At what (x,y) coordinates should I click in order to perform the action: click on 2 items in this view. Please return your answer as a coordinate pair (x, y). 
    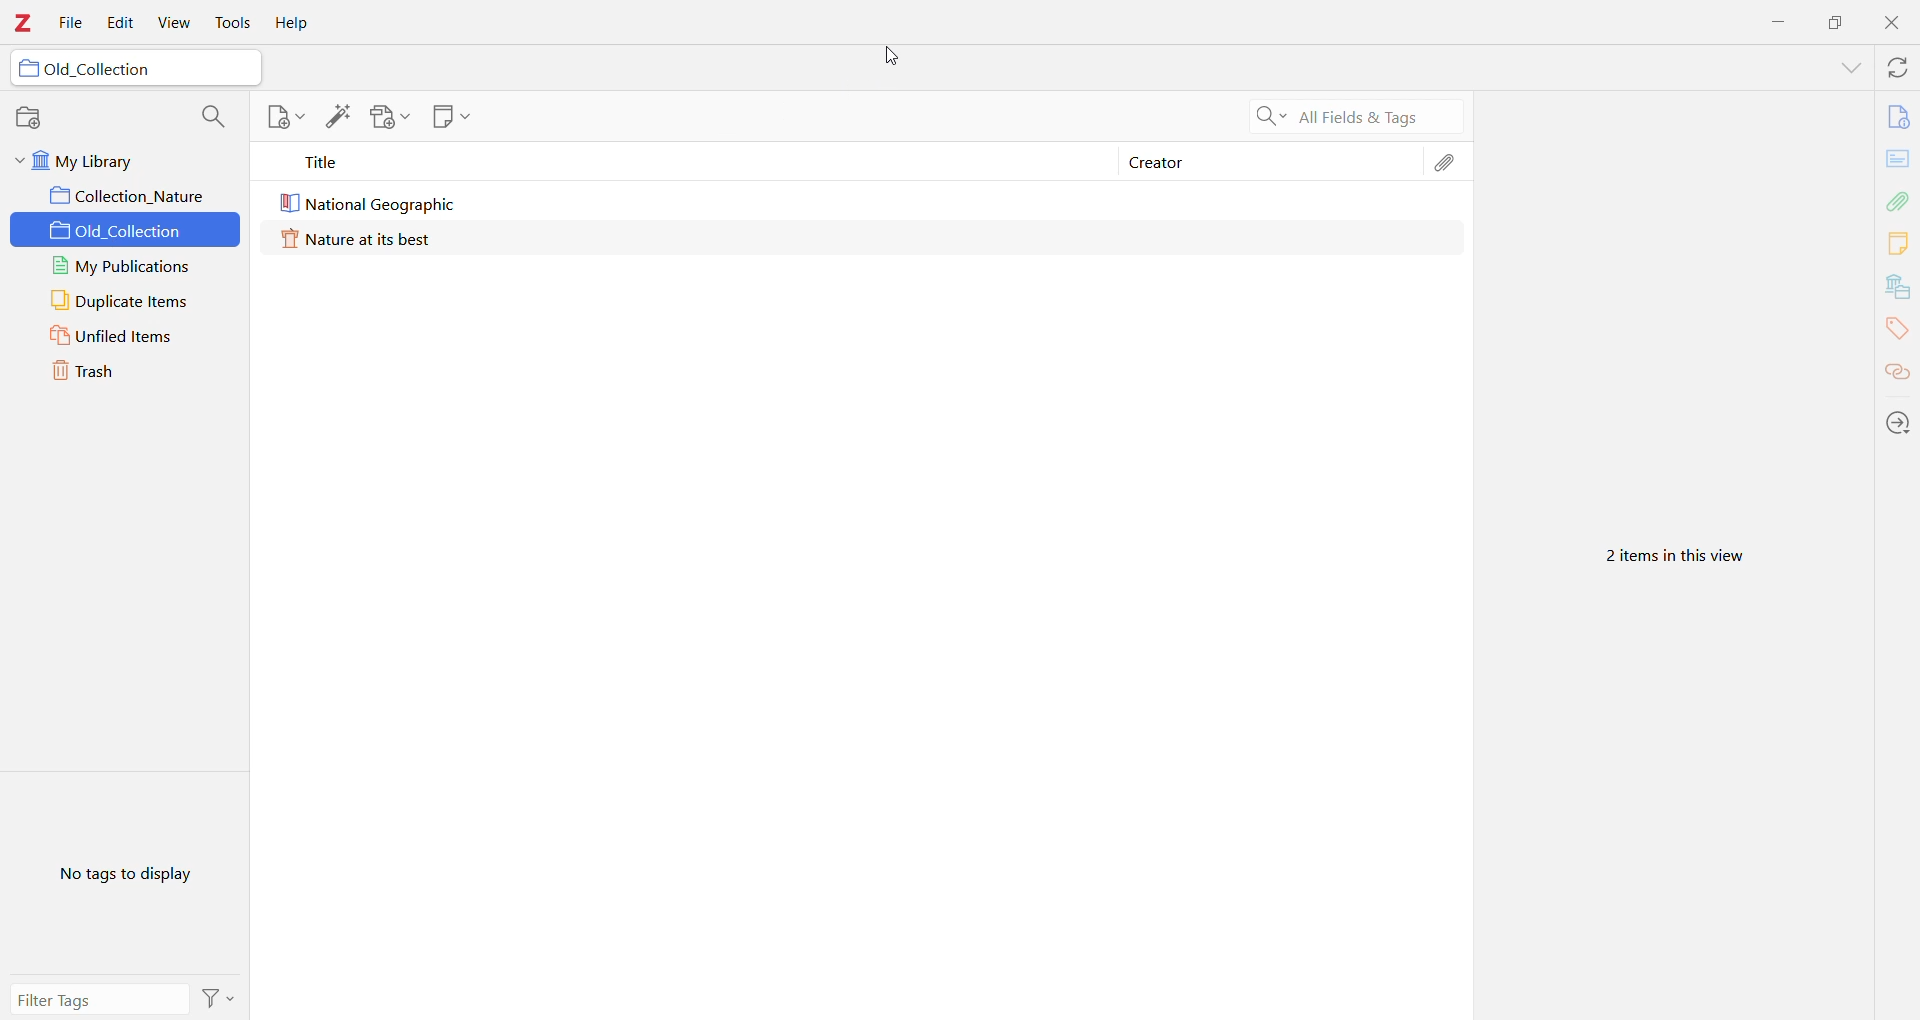
    Looking at the image, I should click on (1685, 557).